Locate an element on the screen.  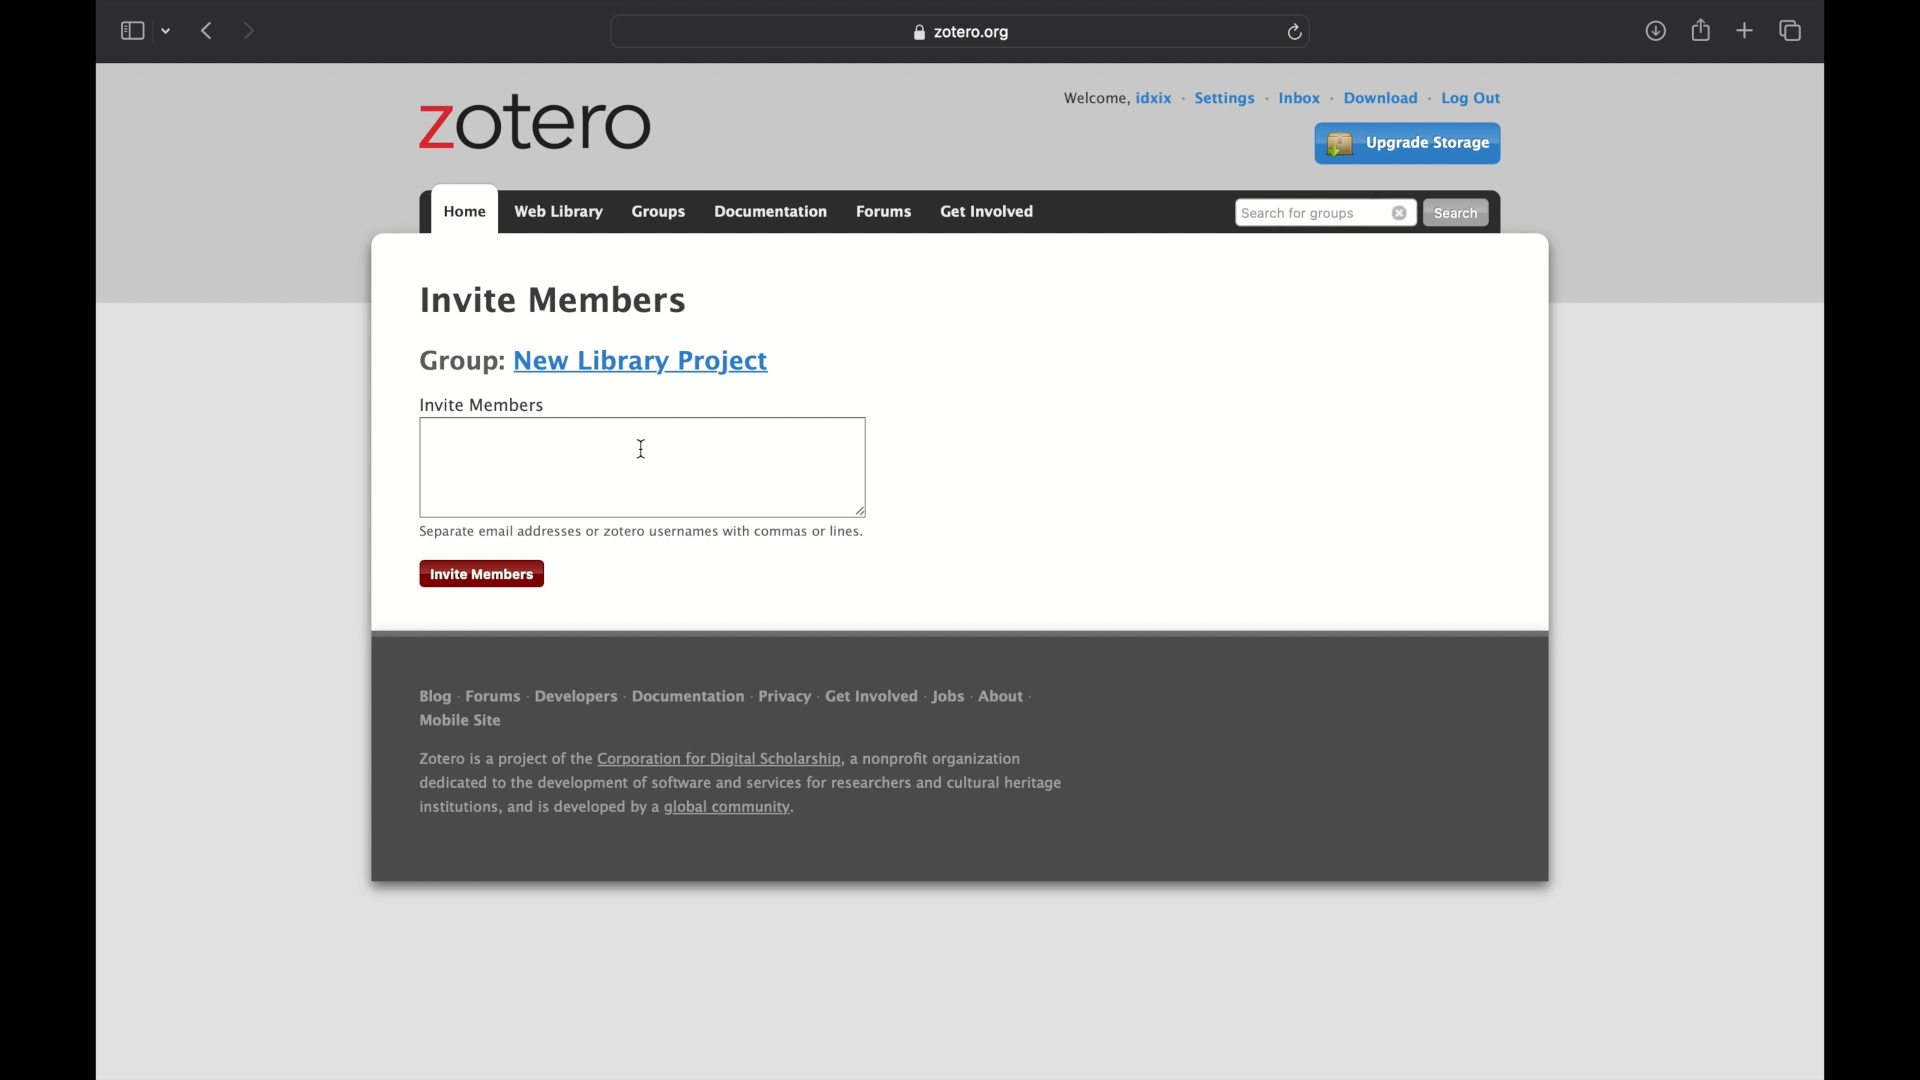
Zotero is a project of the Corporation for Digital Scholarship, a nonprofit organization
dedicated to the development of software and services for researchers and cultural heritage
institutions, and is developed by a global community. is located at coordinates (741, 785).